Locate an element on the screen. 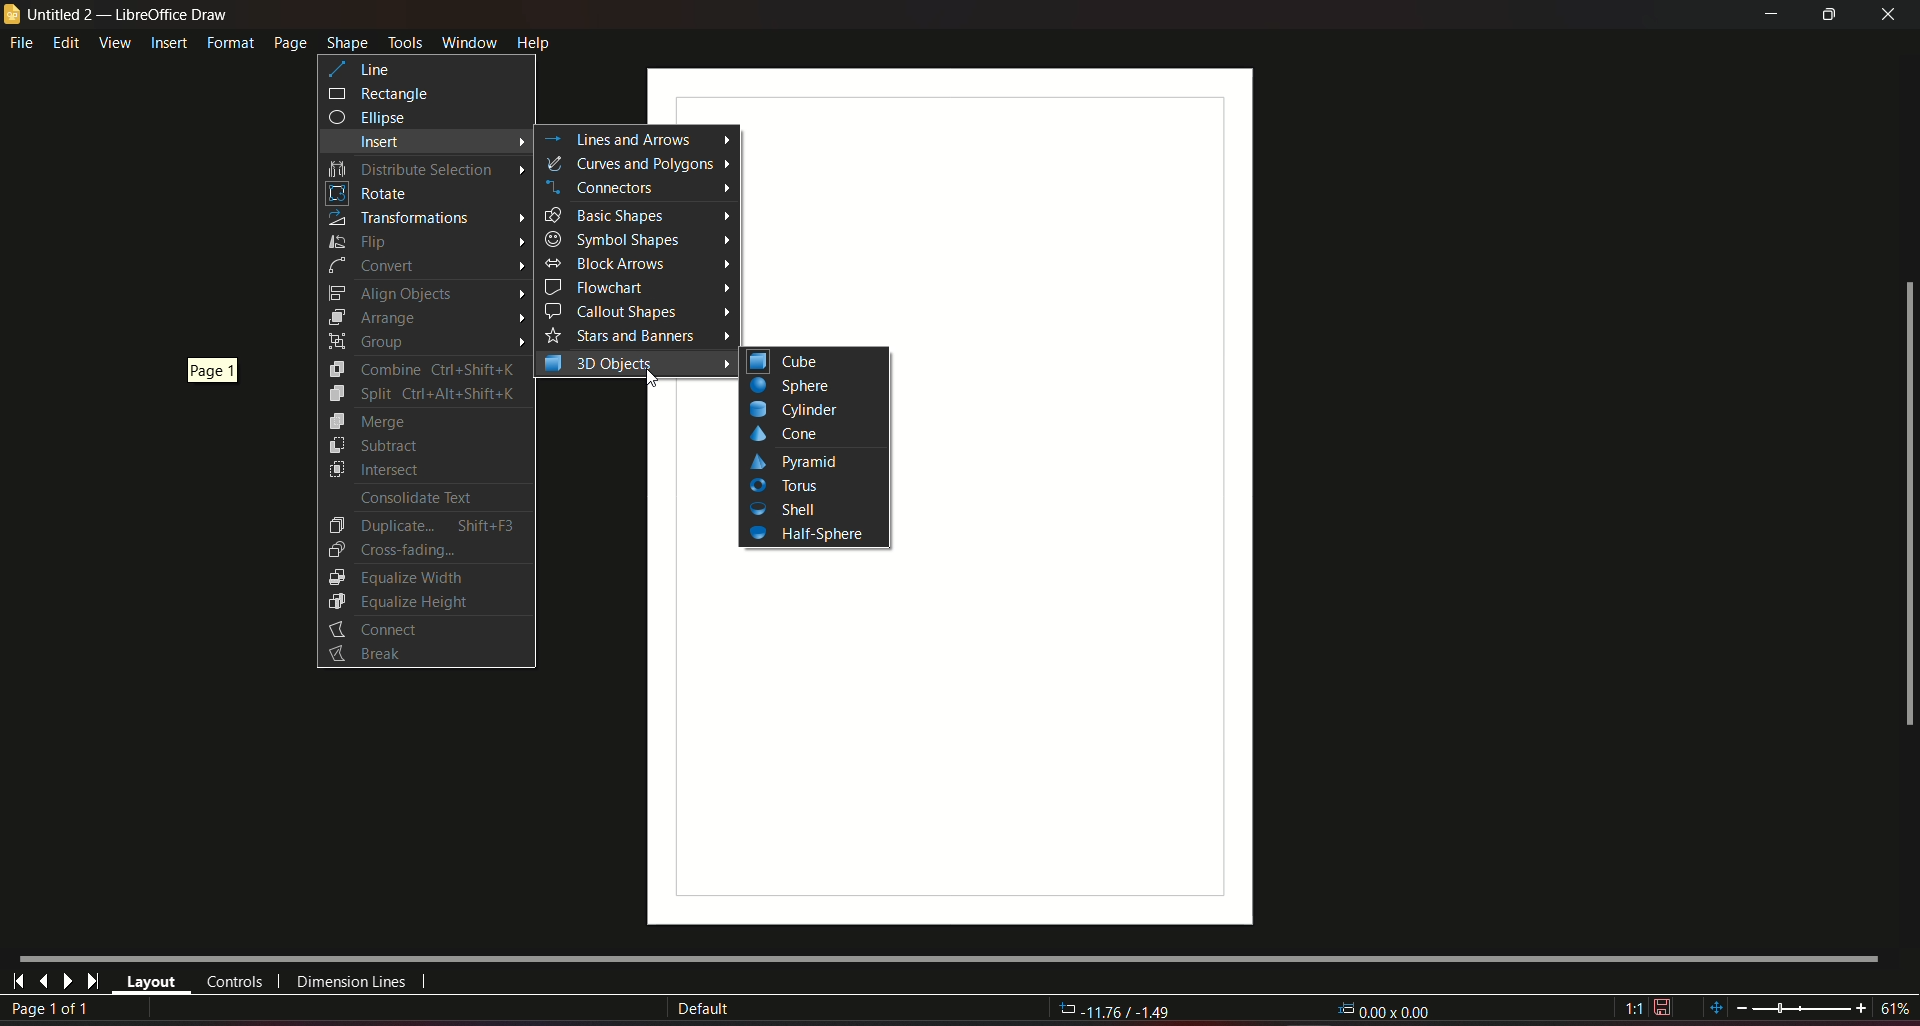  -11.76/-1.49 is located at coordinates (1117, 1012).